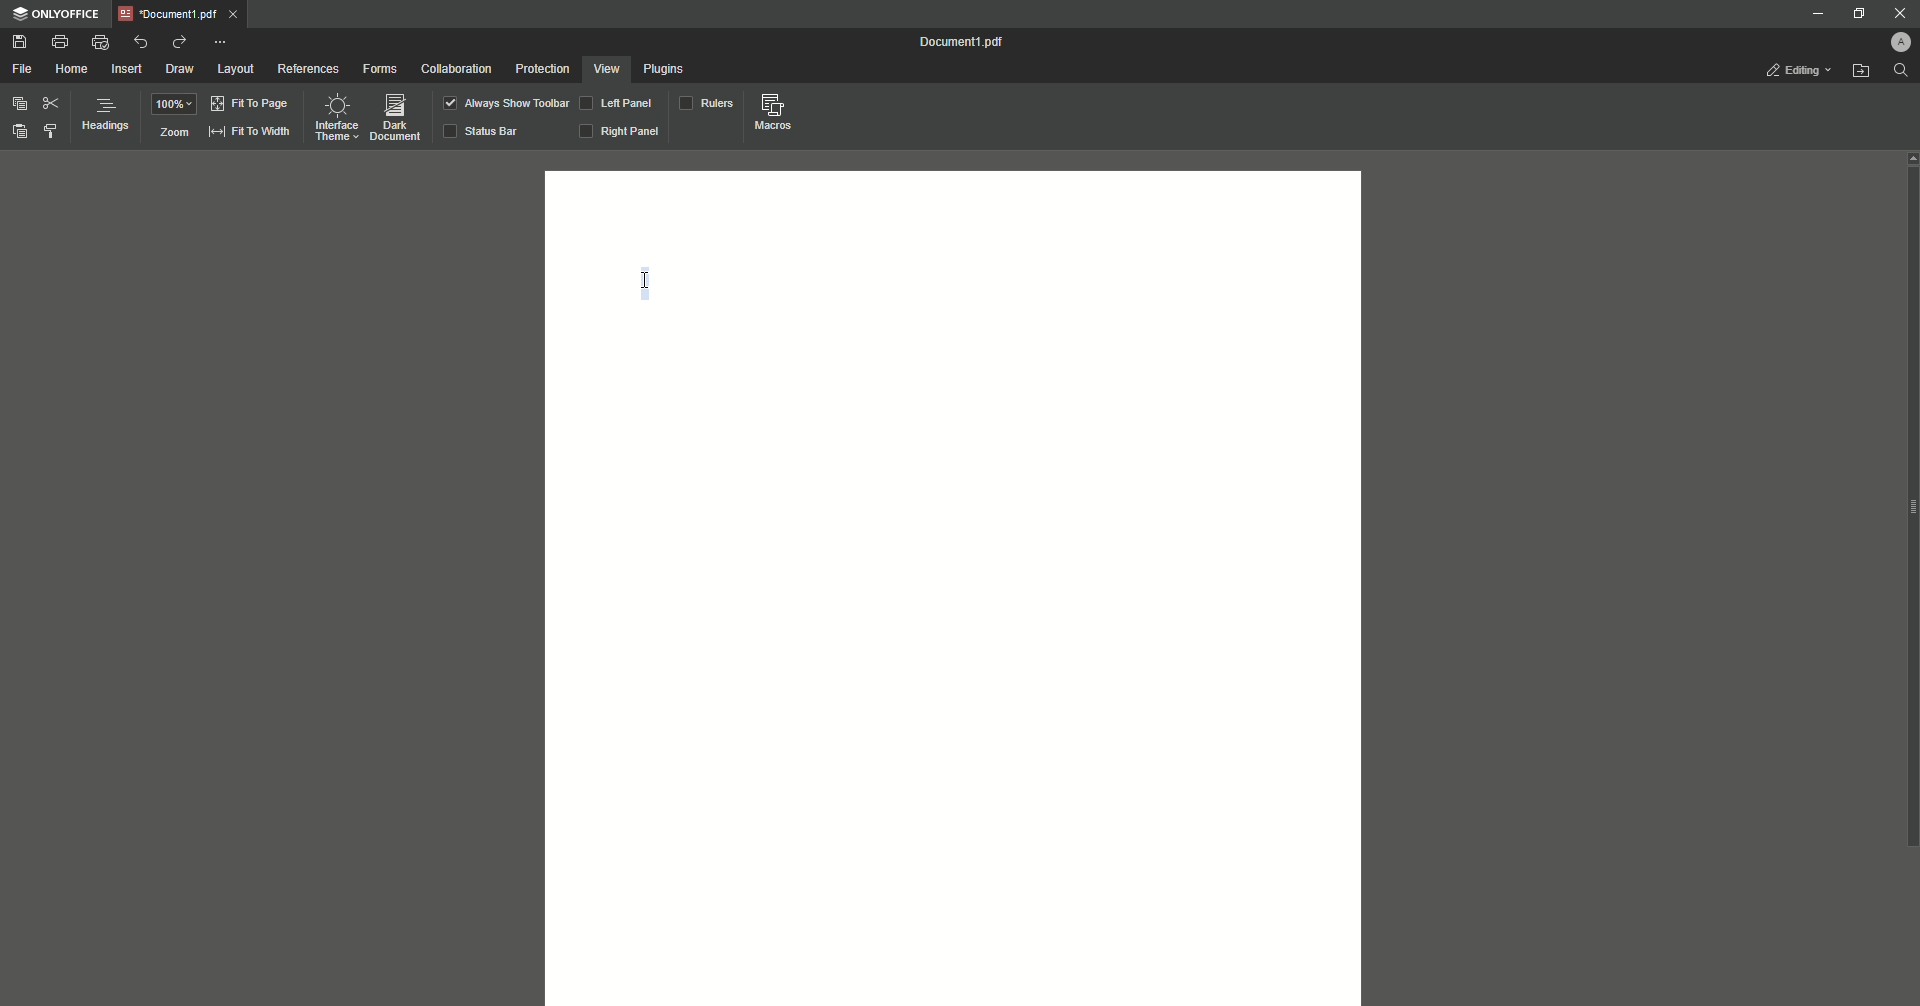 The width and height of the screenshot is (1920, 1006). I want to click on Fit to witdh, so click(250, 133).